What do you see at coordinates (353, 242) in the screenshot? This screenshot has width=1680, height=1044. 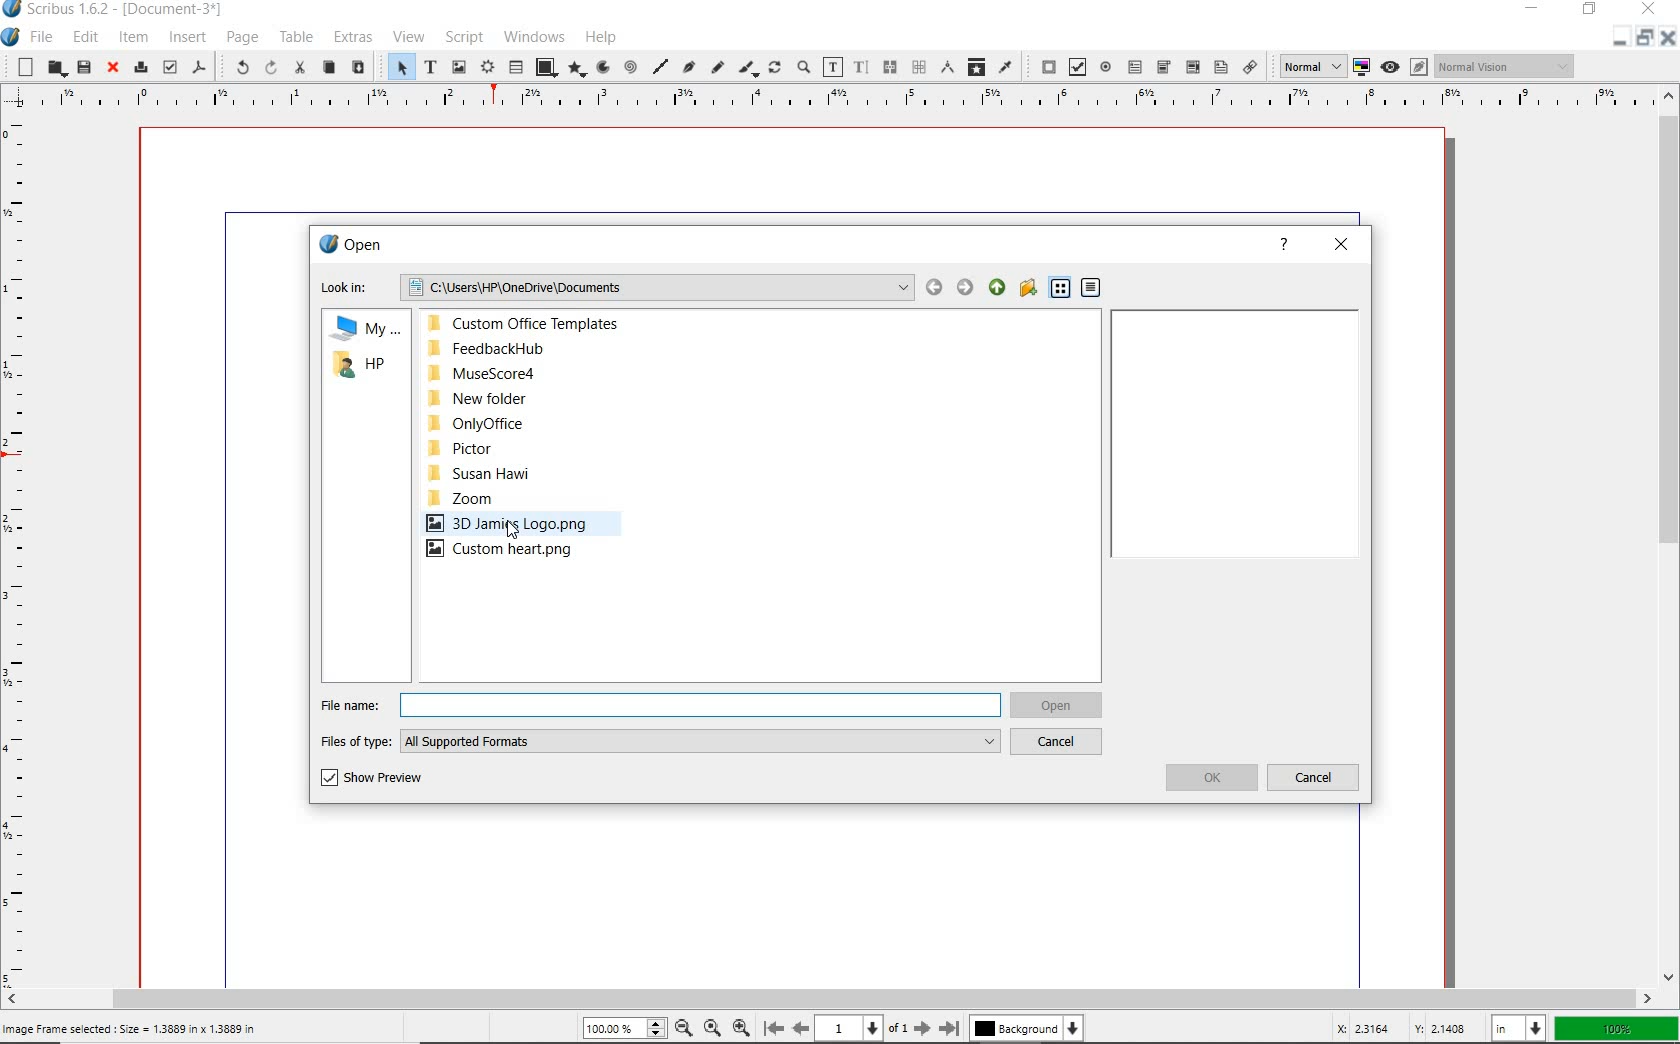 I see `OPEN` at bounding box center [353, 242].